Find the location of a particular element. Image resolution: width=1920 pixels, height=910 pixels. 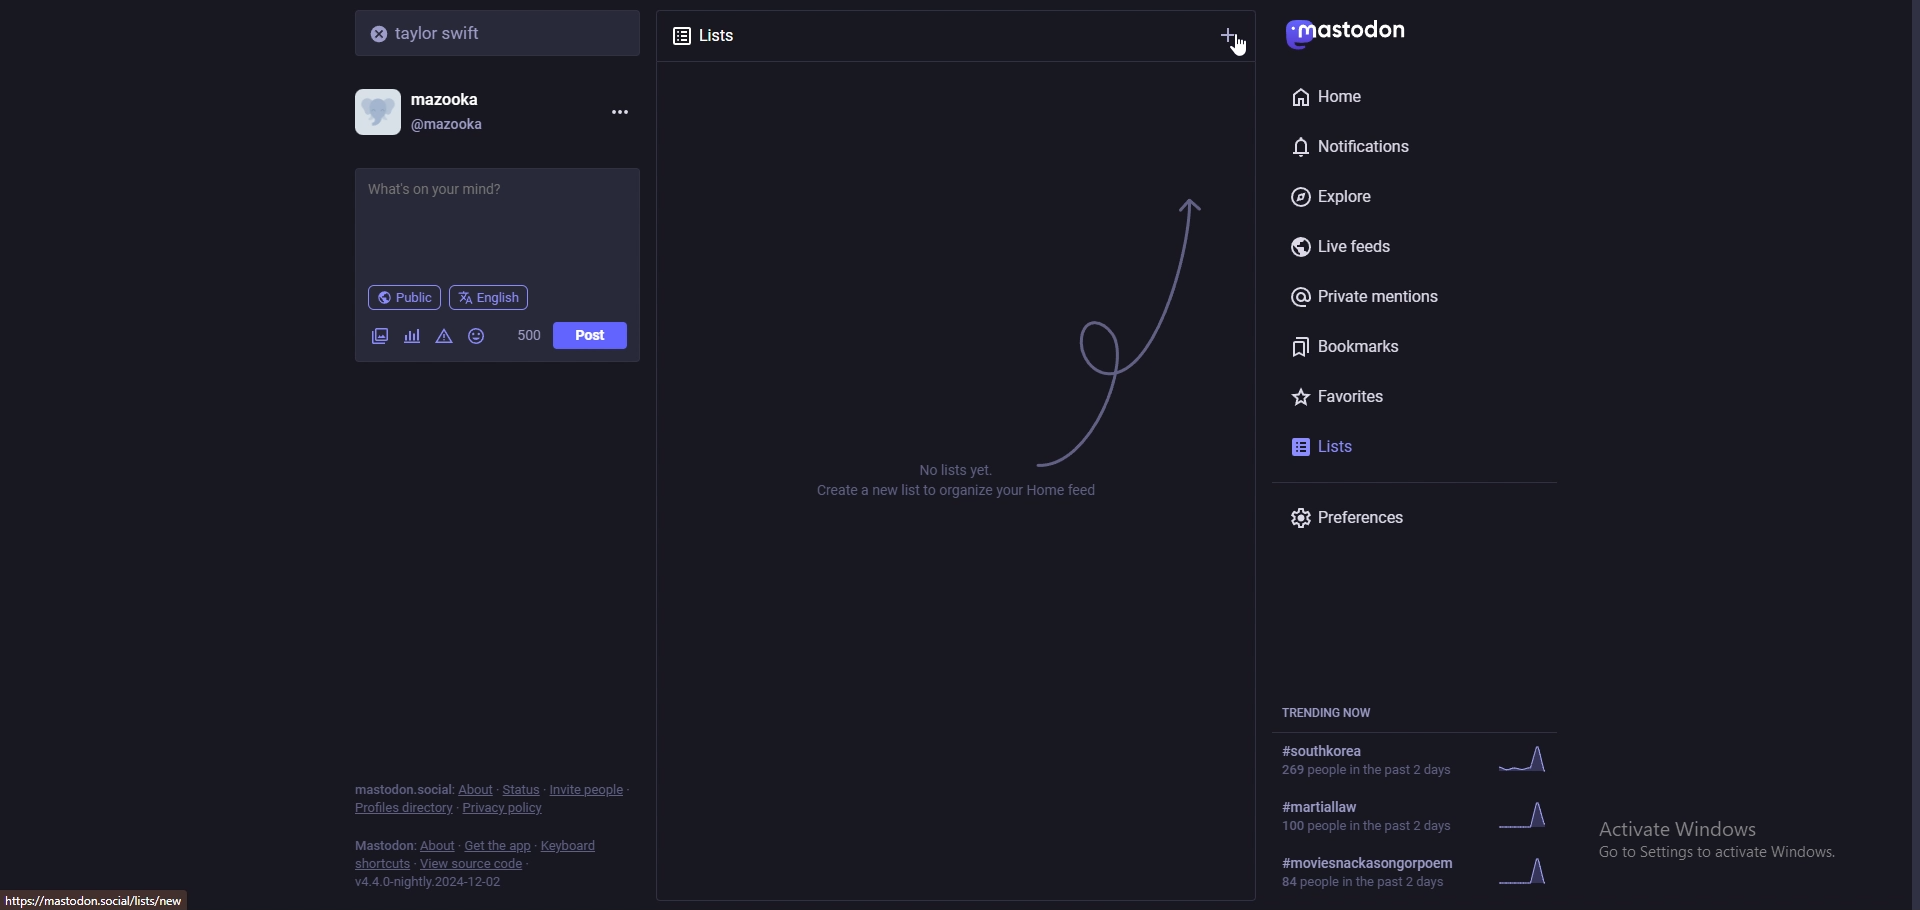

warning is located at coordinates (445, 335).